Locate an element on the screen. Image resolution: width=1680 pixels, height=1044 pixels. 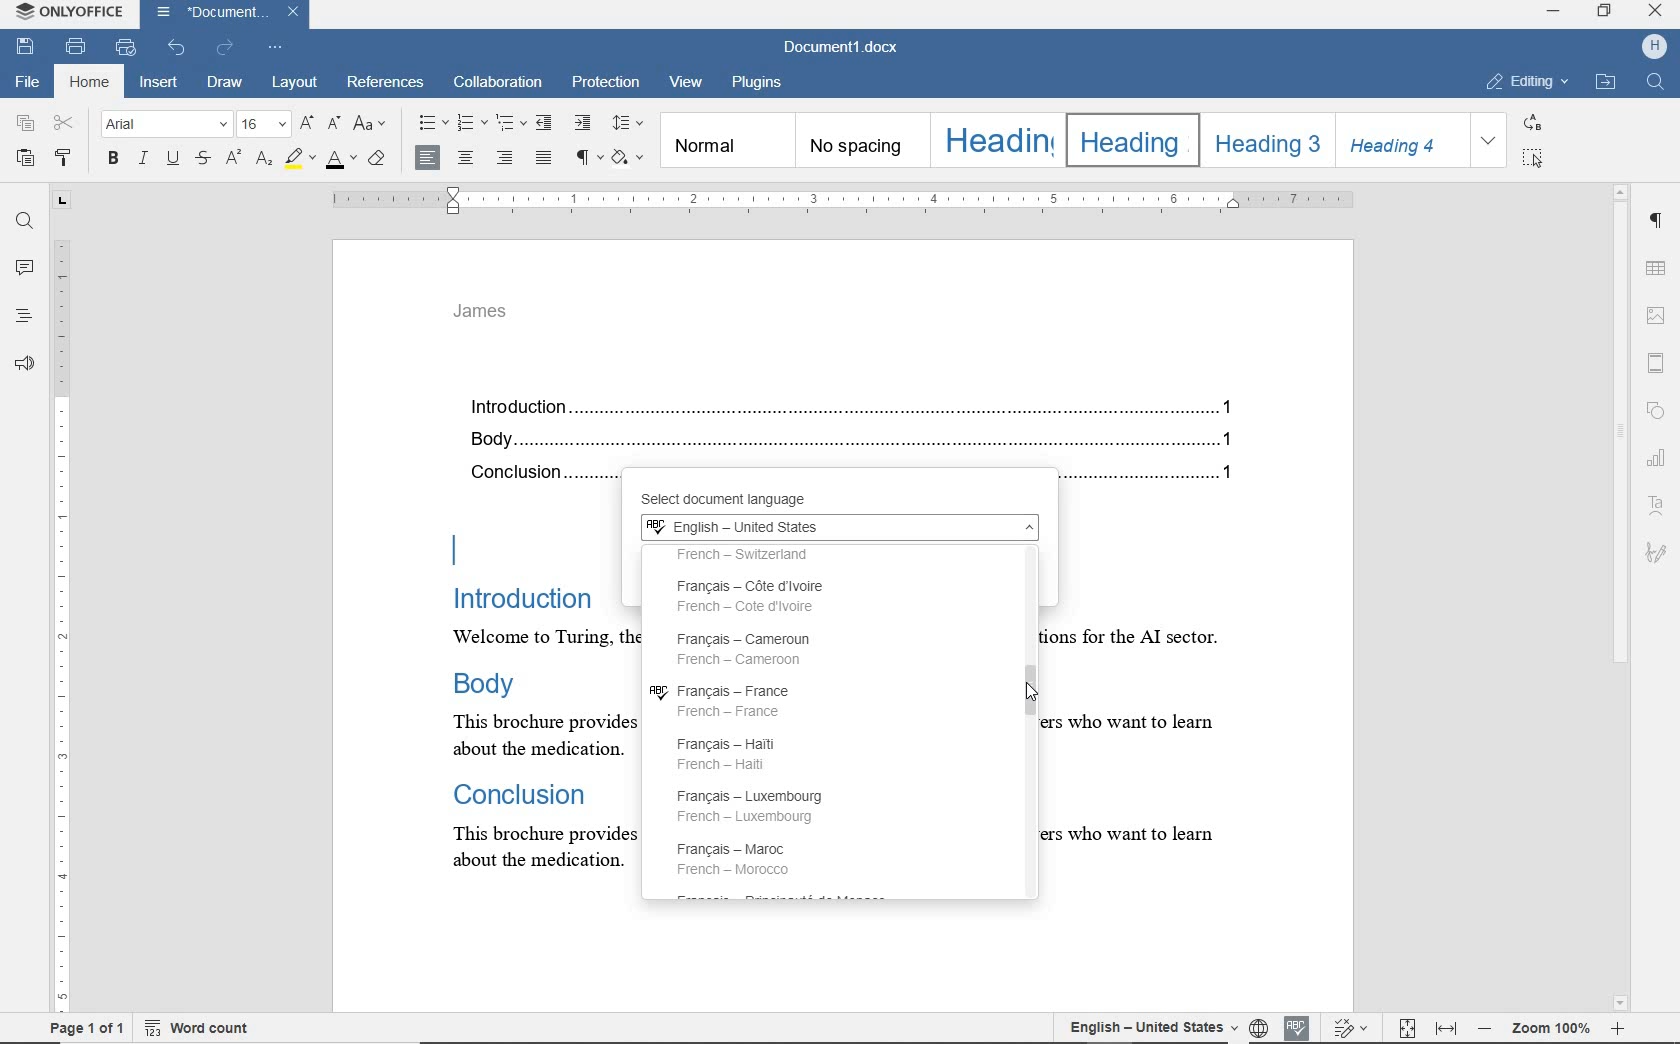
fit to page is located at coordinates (1408, 1030).